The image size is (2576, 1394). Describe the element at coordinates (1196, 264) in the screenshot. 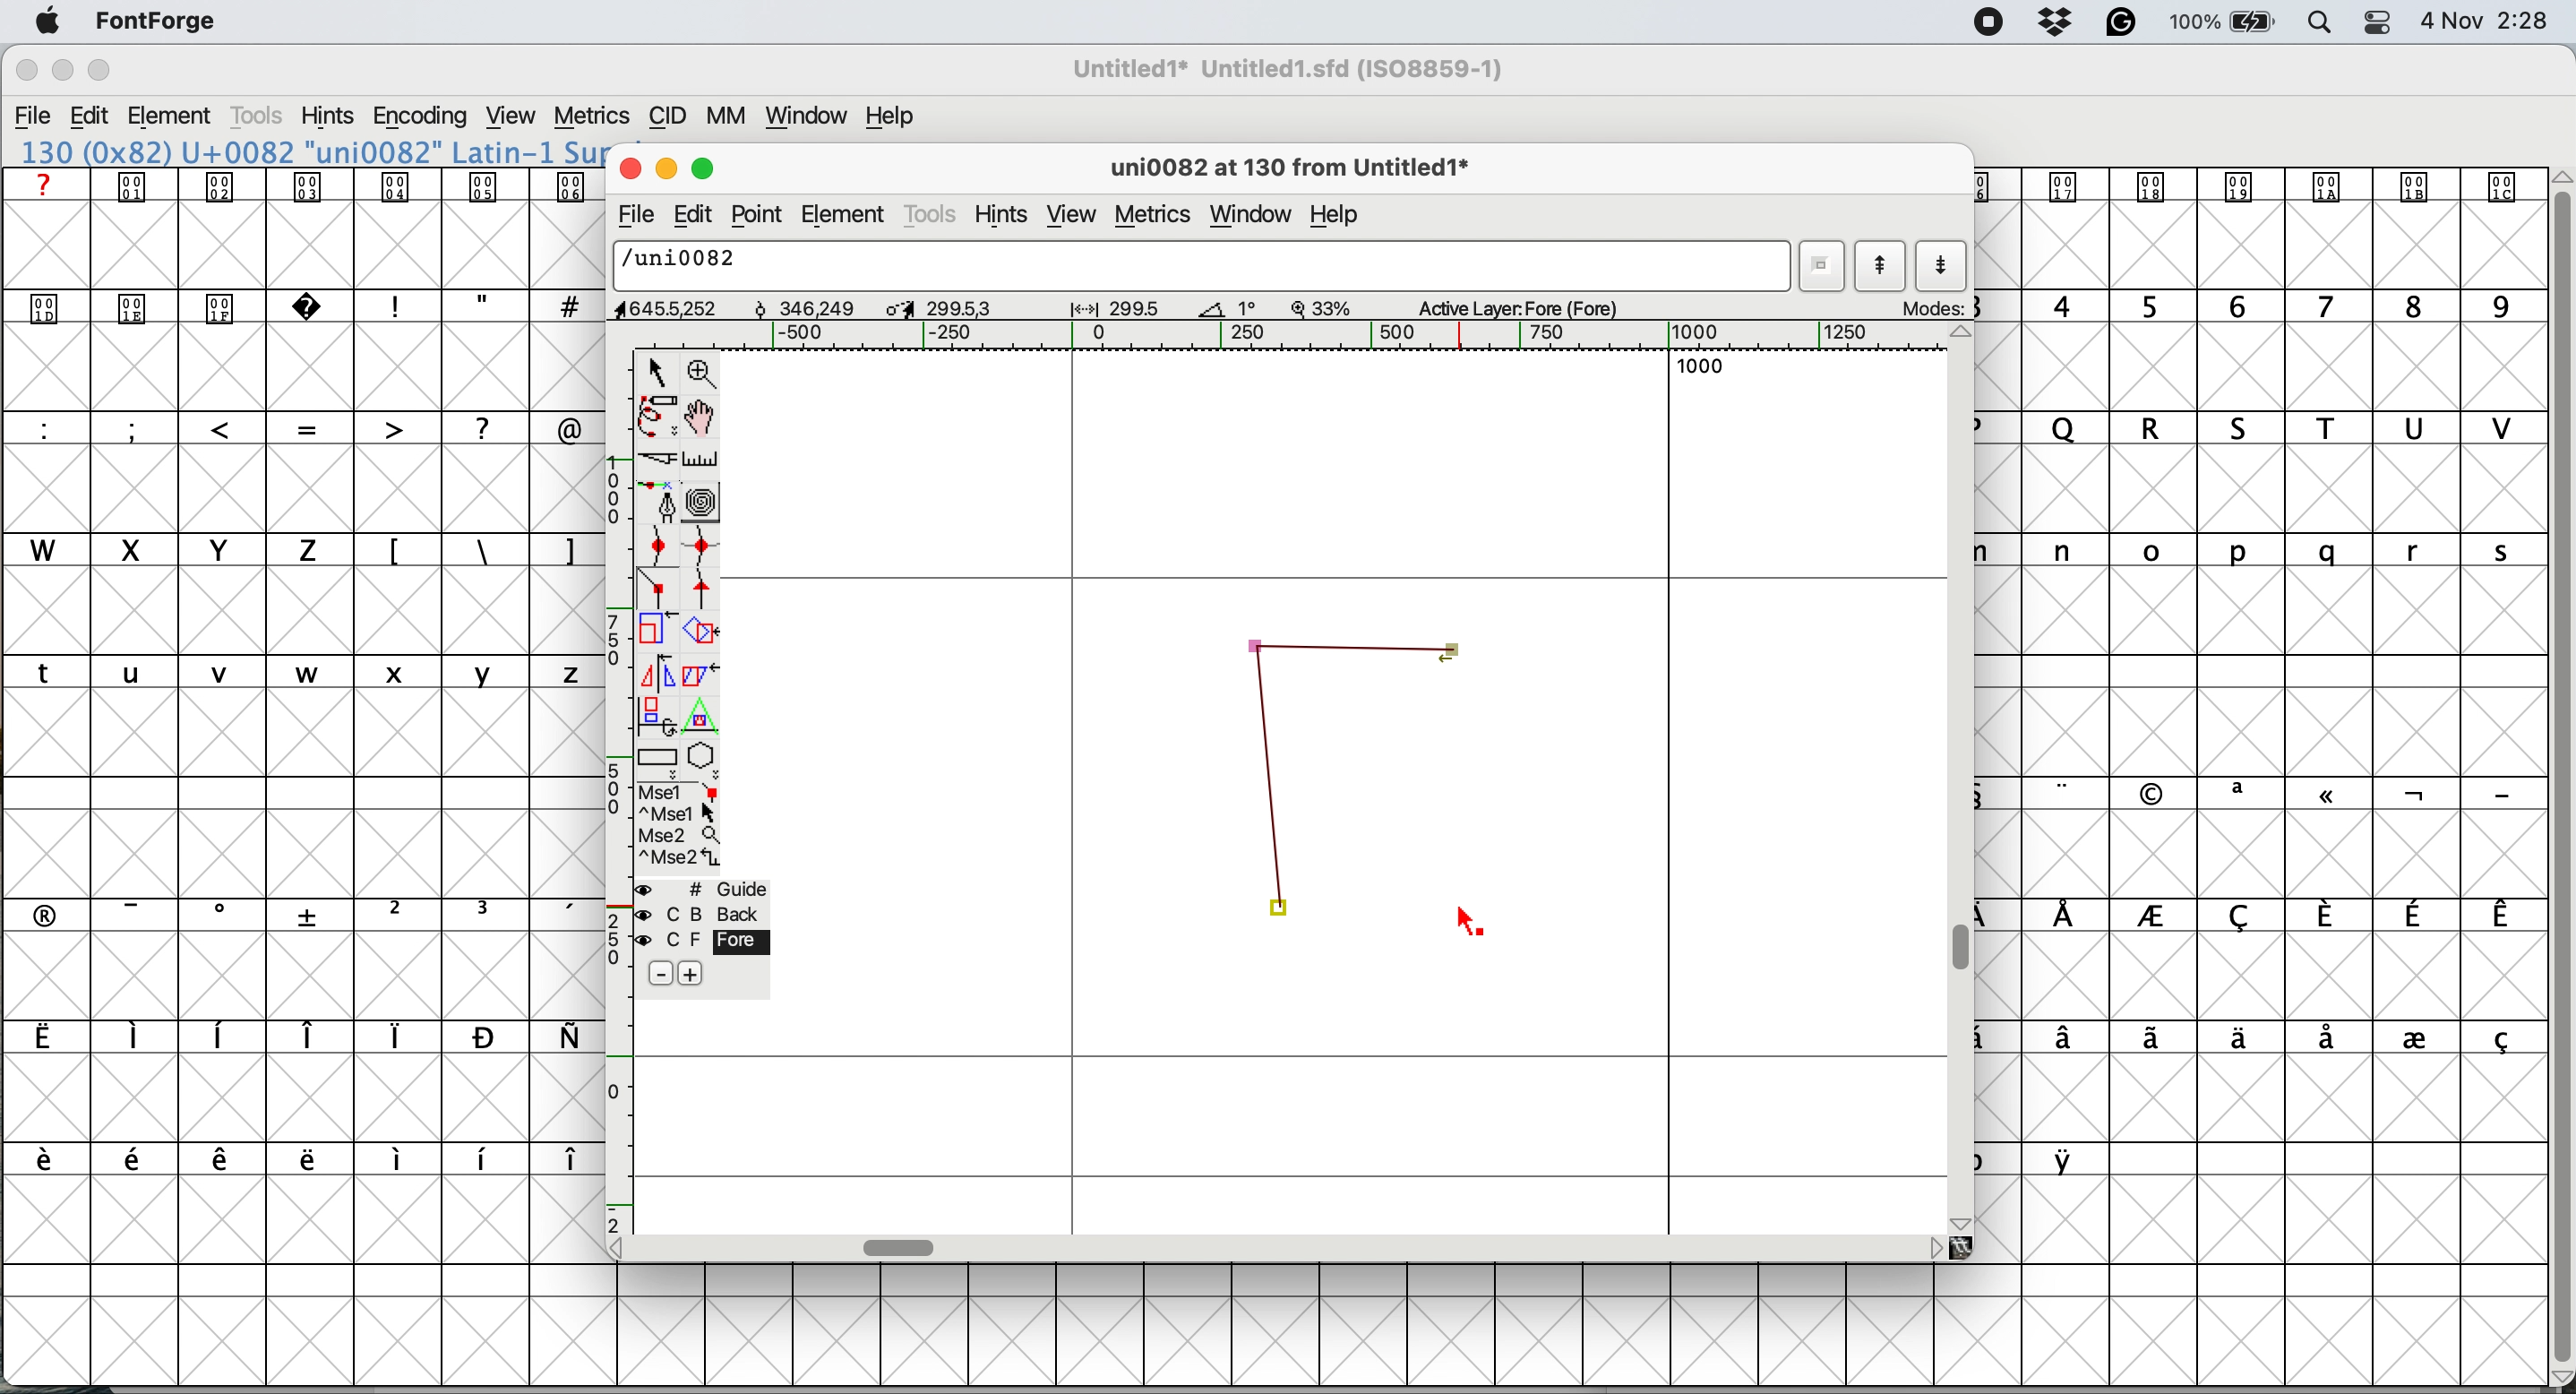

I see `glyph name` at that location.